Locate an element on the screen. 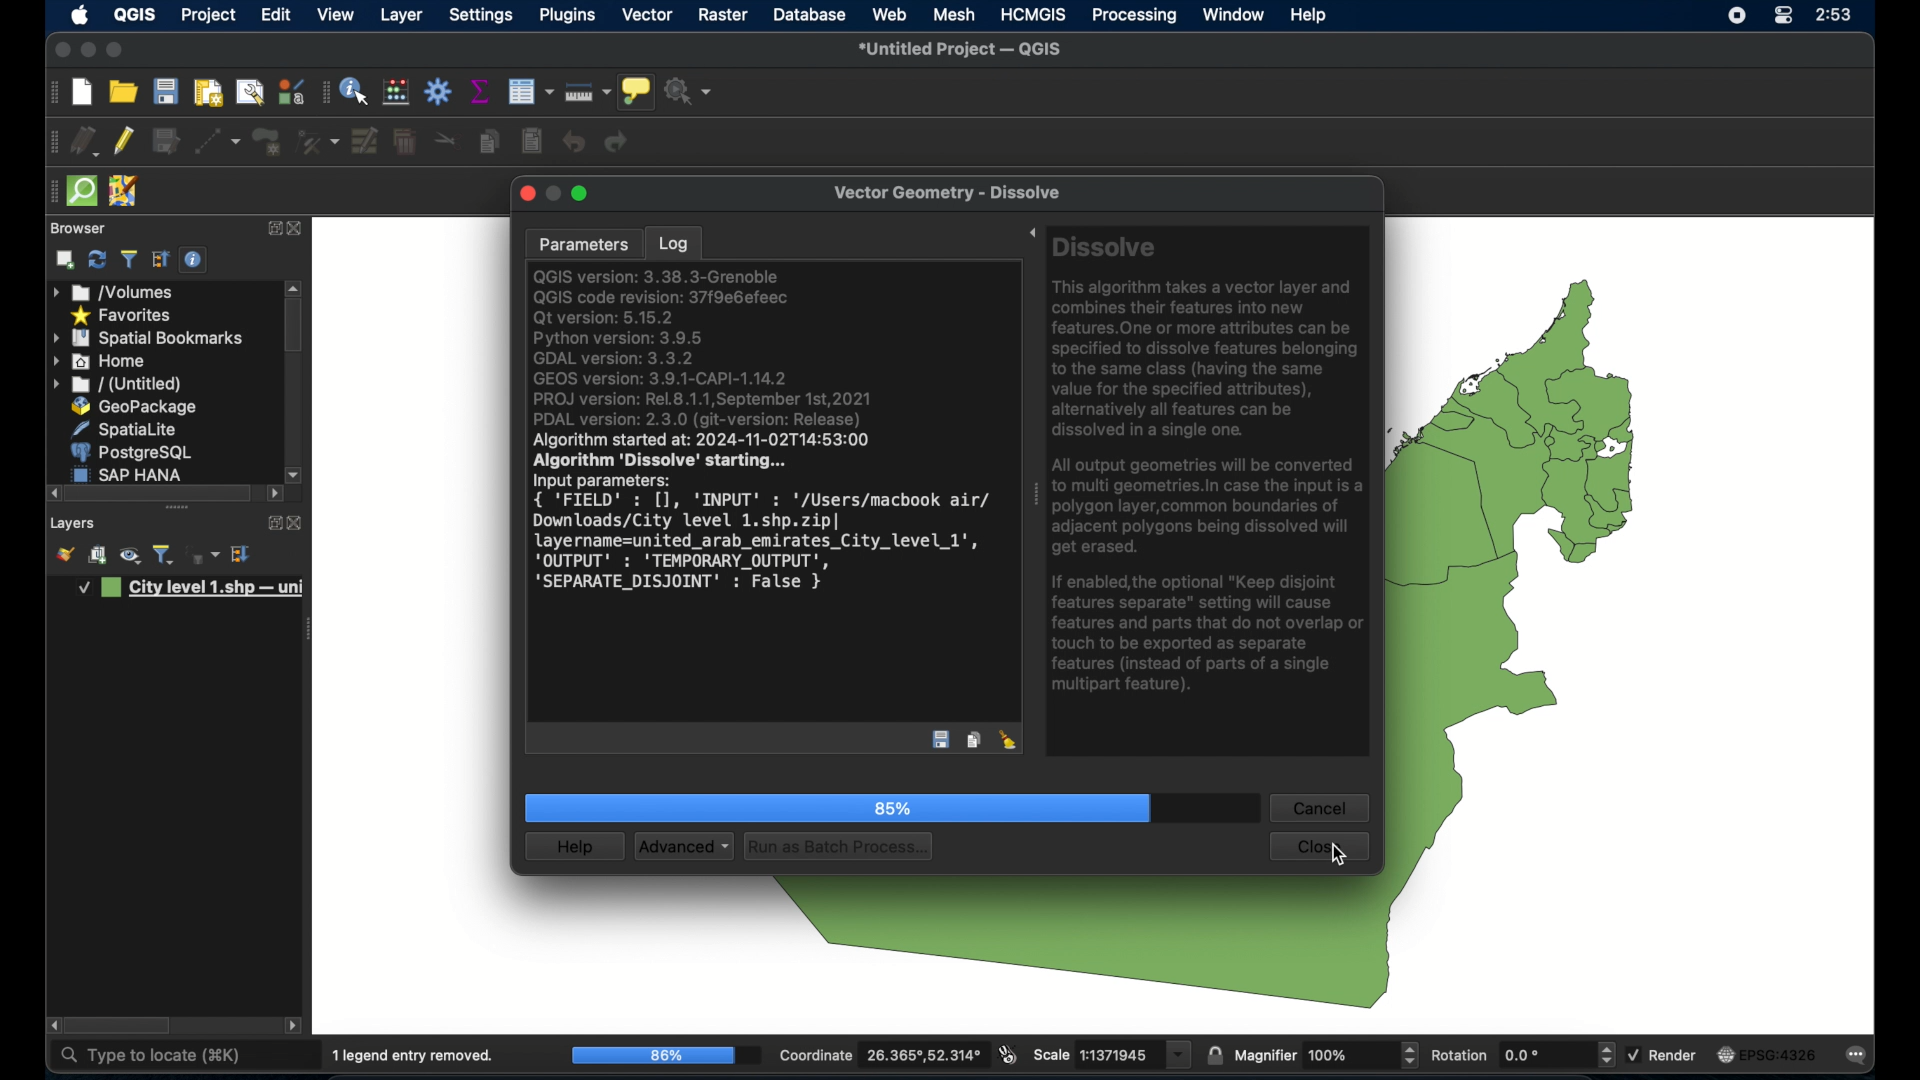  attribute table is located at coordinates (324, 93).